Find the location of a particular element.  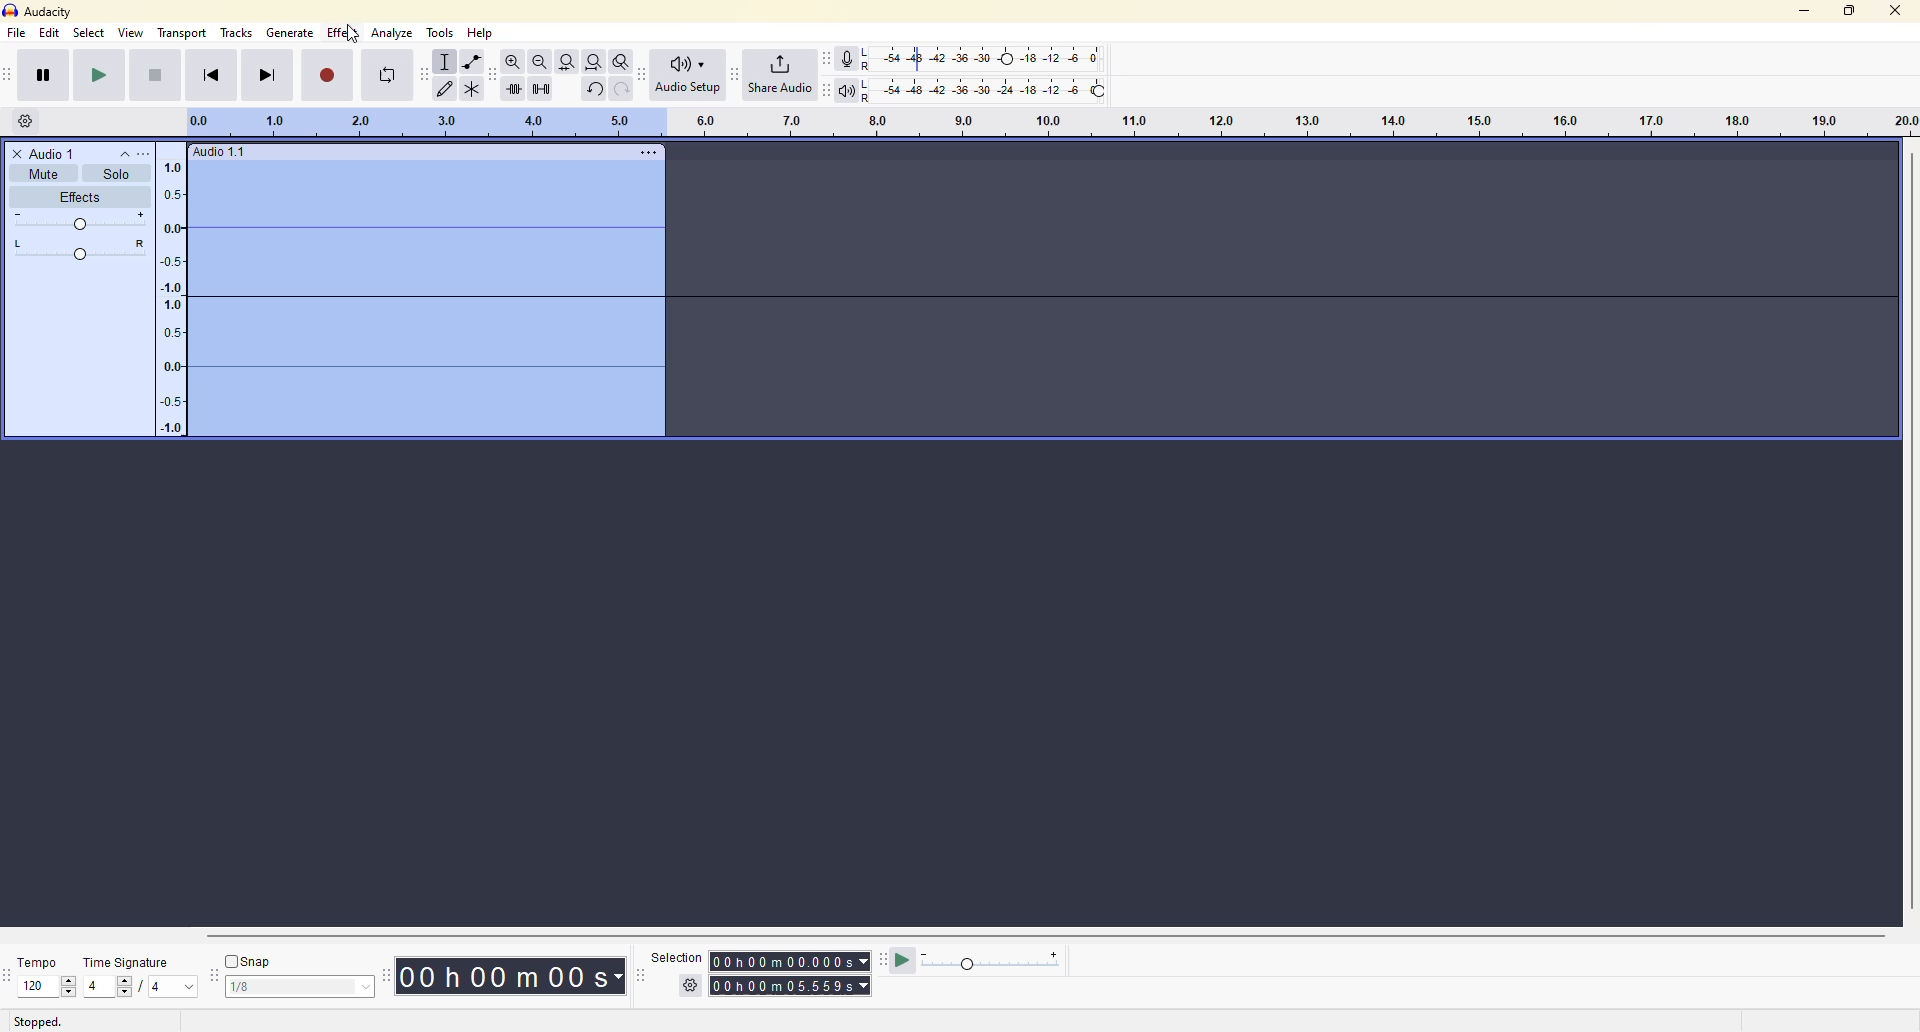

time toolbar is located at coordinates (390, 973).